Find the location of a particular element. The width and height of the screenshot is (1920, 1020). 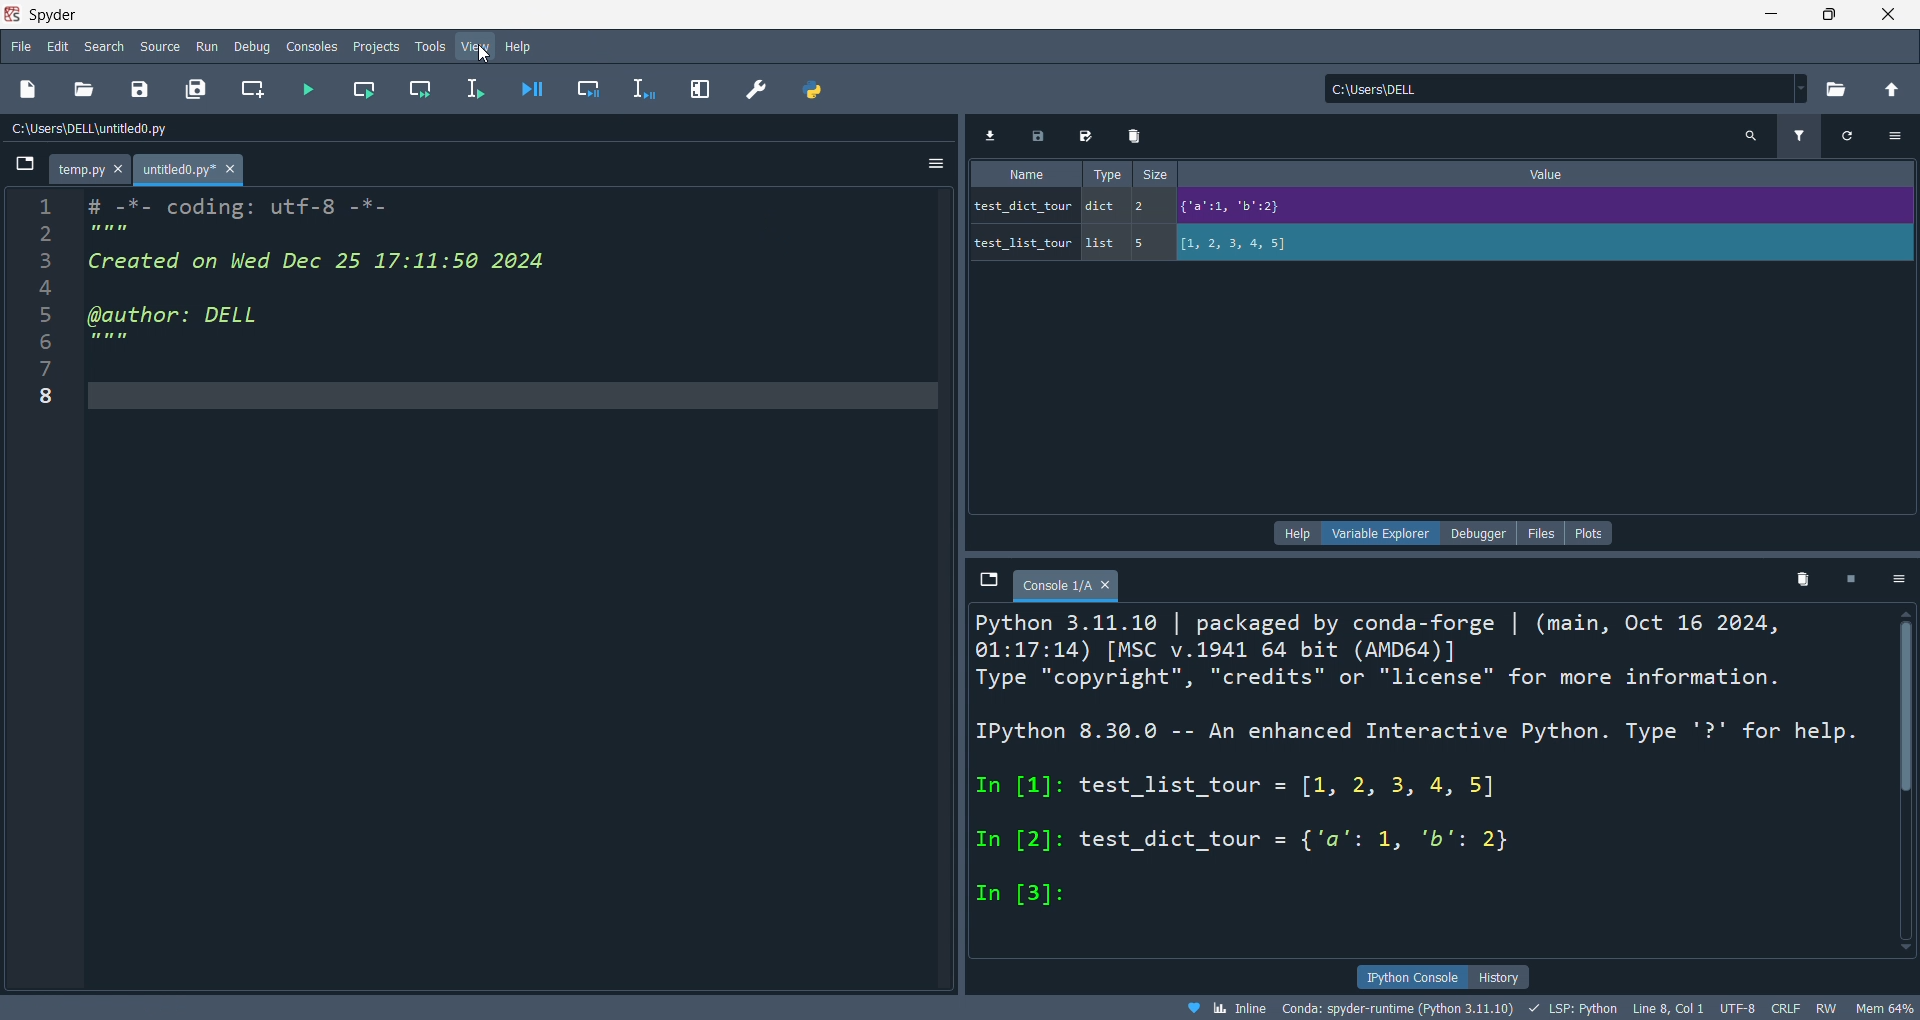

run file is located at coordinates (308, 90).